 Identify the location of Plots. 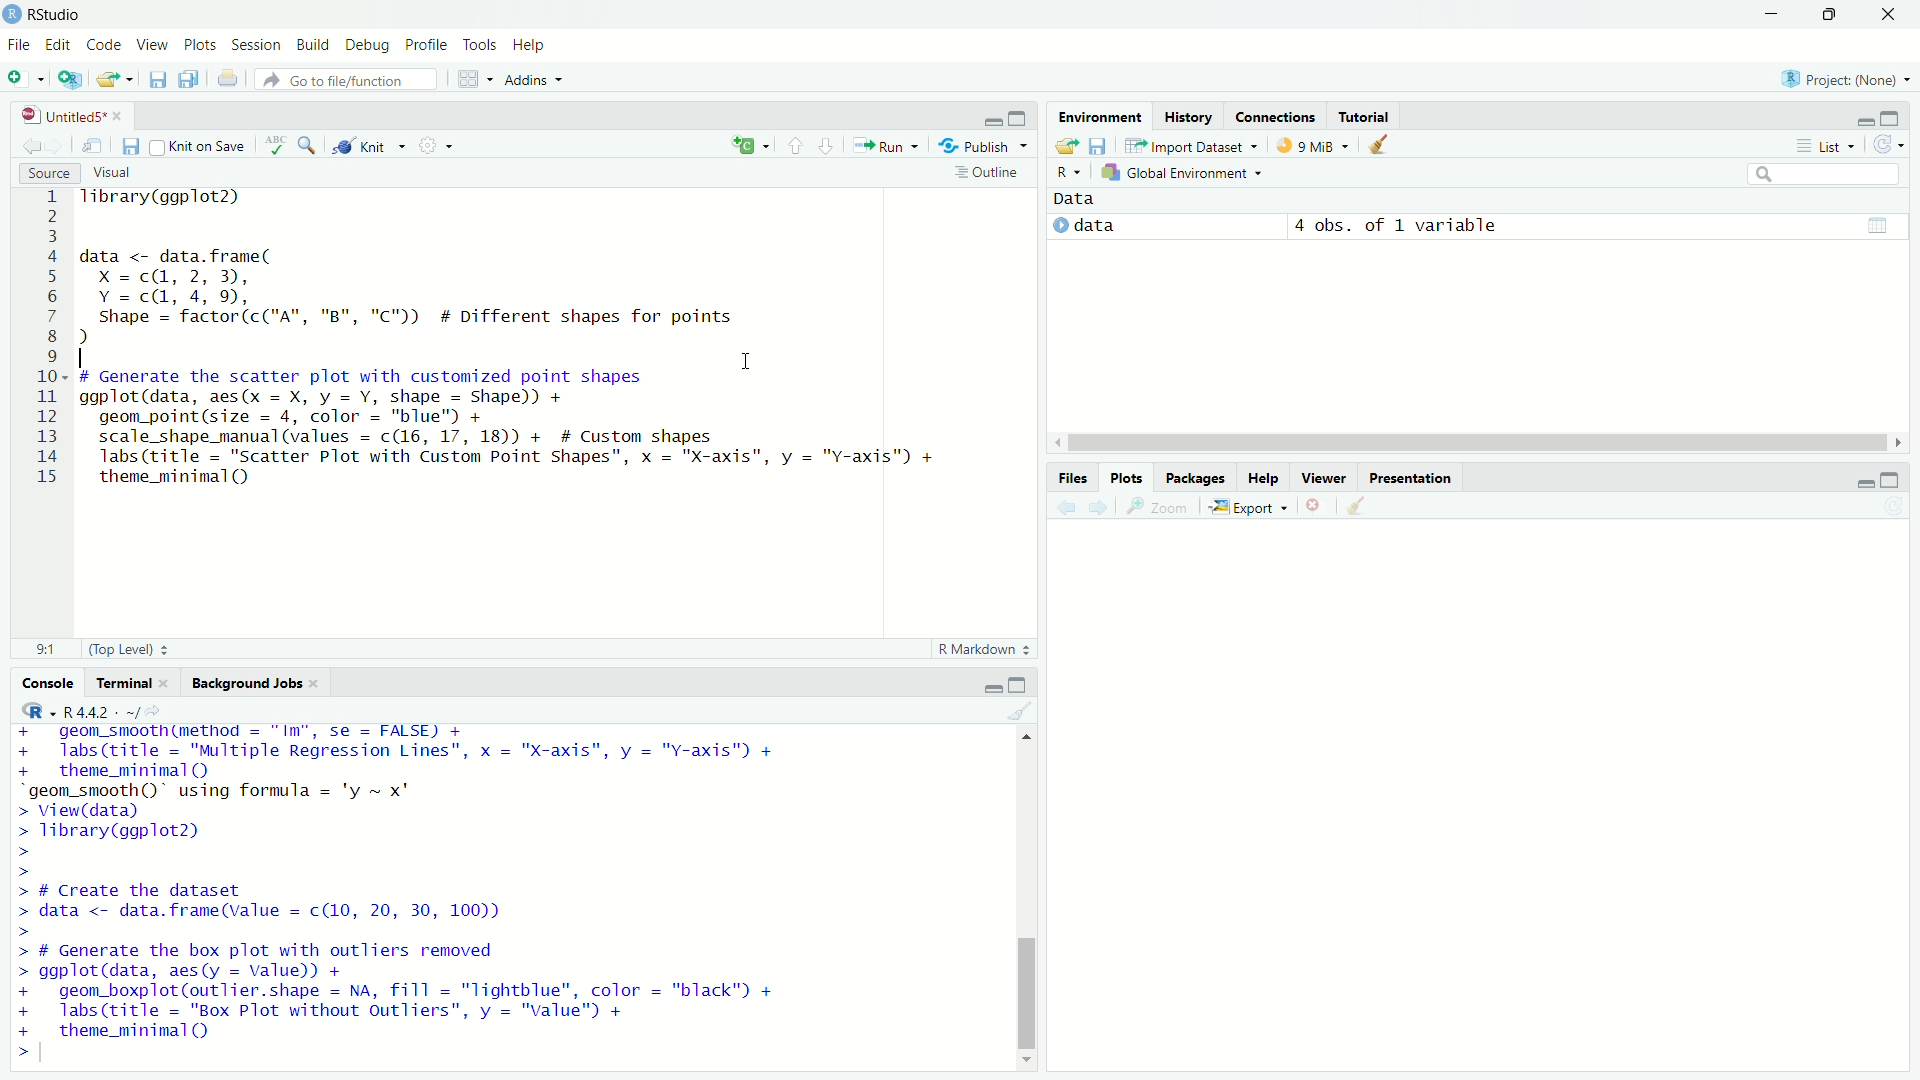
(1125, 477).